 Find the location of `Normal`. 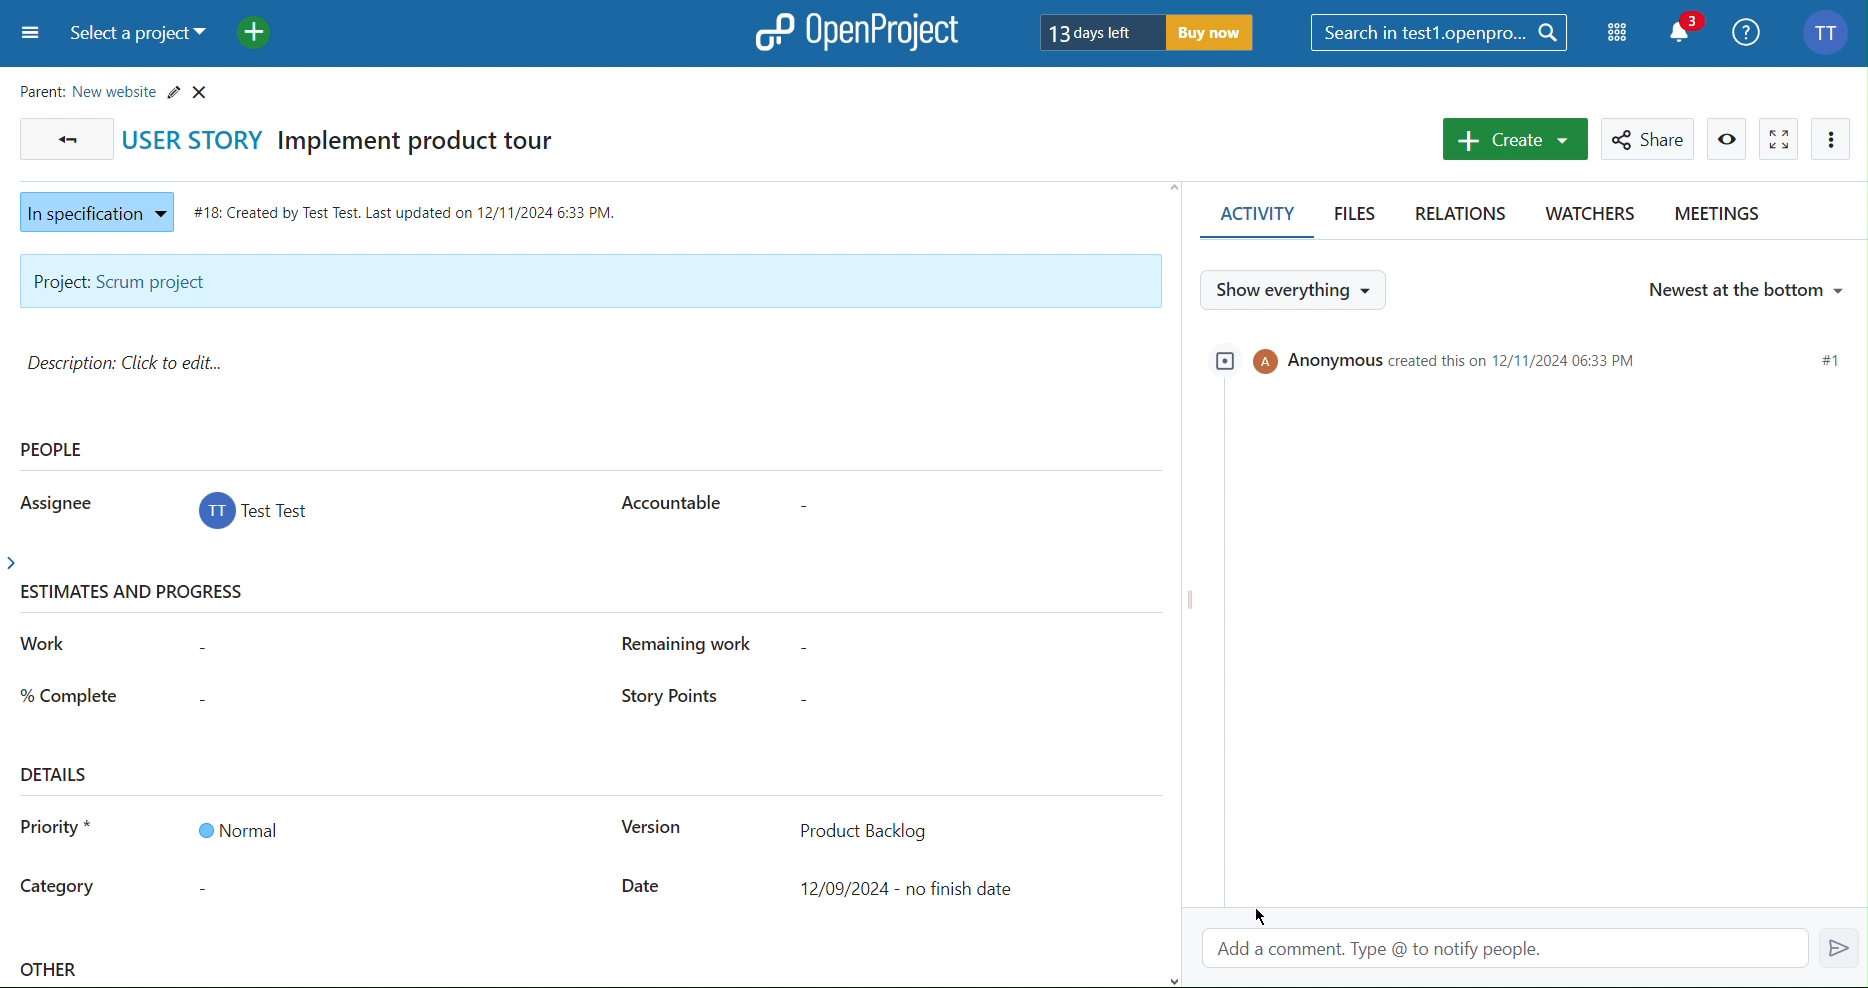

Normal is located at coordinates (237, 830).